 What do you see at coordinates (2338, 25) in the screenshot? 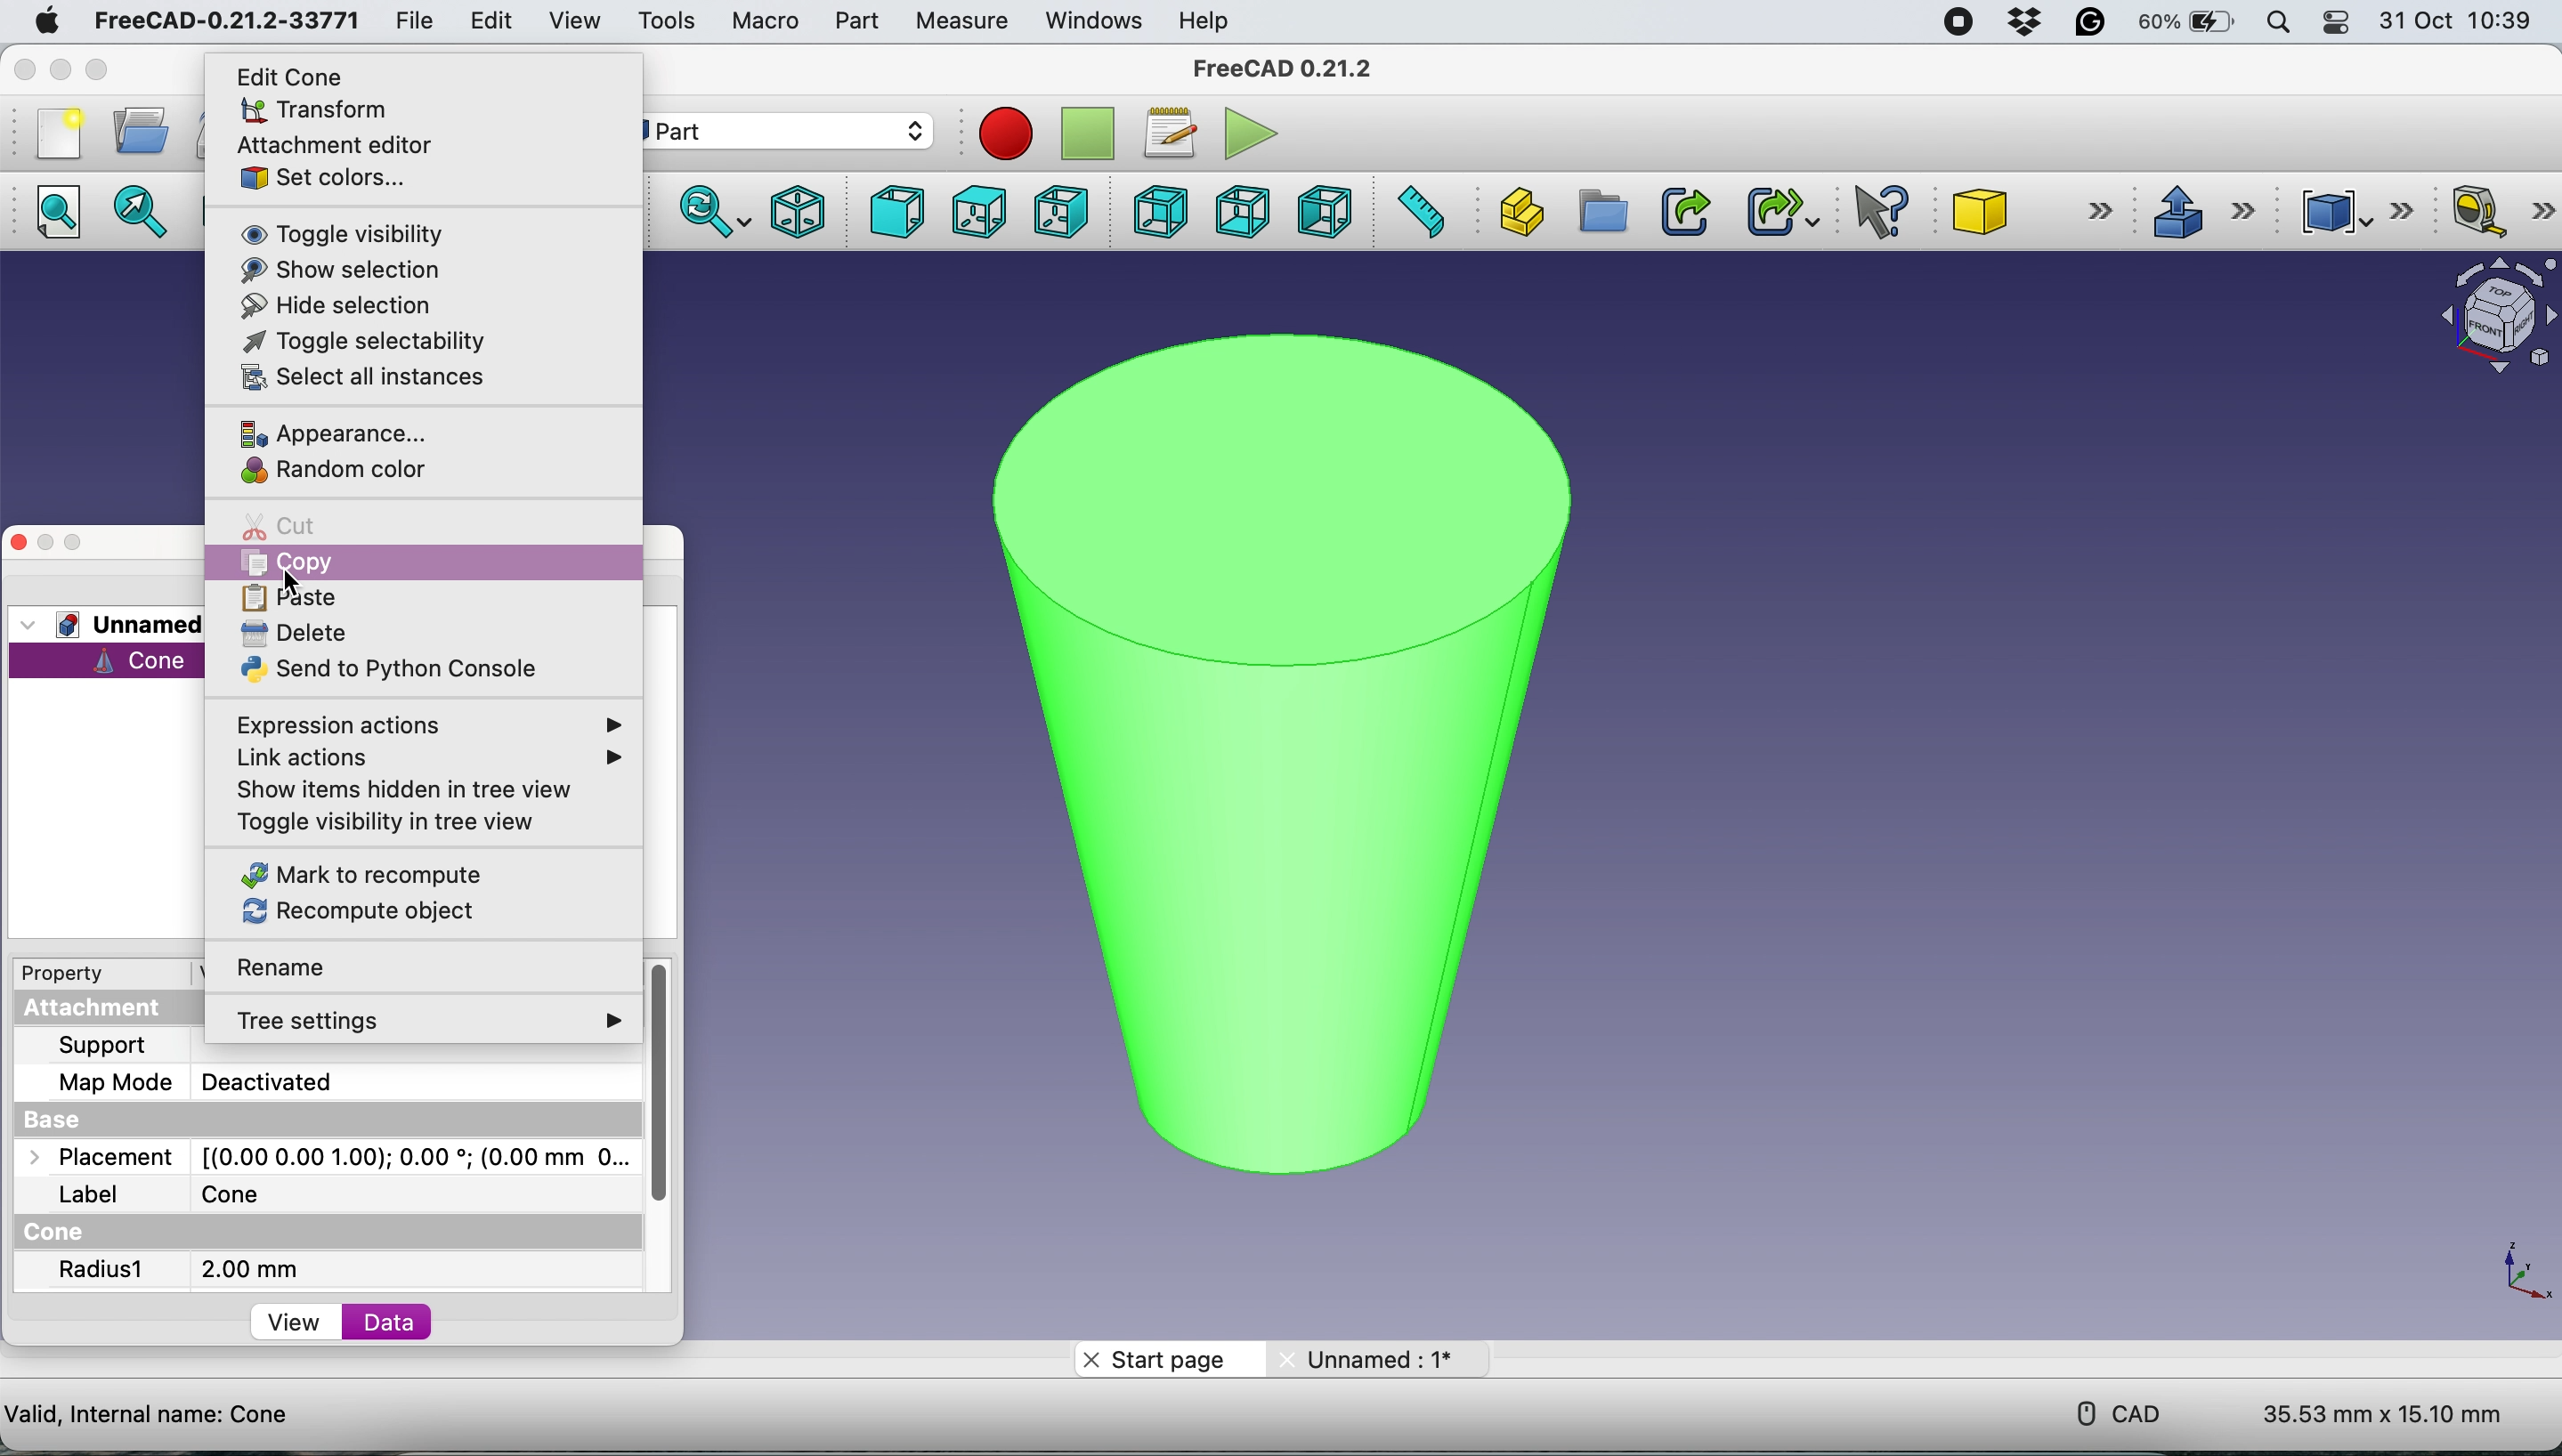
I see `control center` at bounding box center [2338, 25].